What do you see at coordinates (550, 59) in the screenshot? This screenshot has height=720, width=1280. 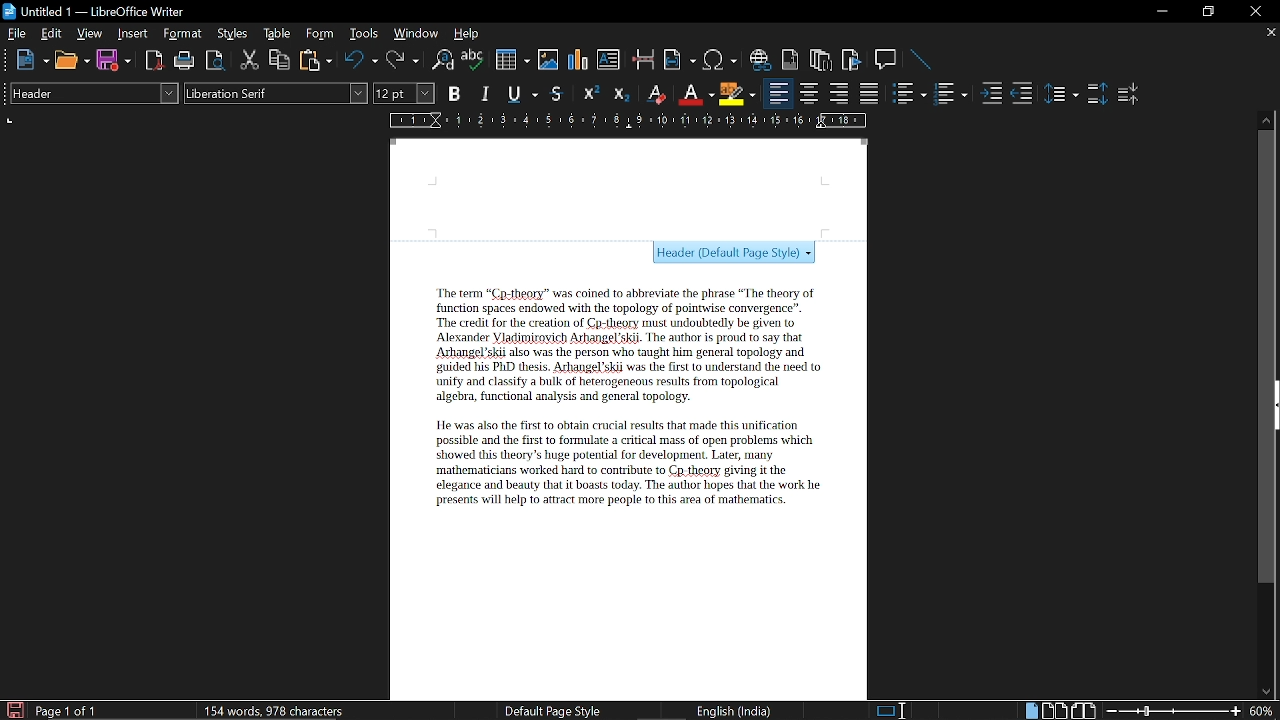 I see `Insert image` at bounding box center [550, 59].